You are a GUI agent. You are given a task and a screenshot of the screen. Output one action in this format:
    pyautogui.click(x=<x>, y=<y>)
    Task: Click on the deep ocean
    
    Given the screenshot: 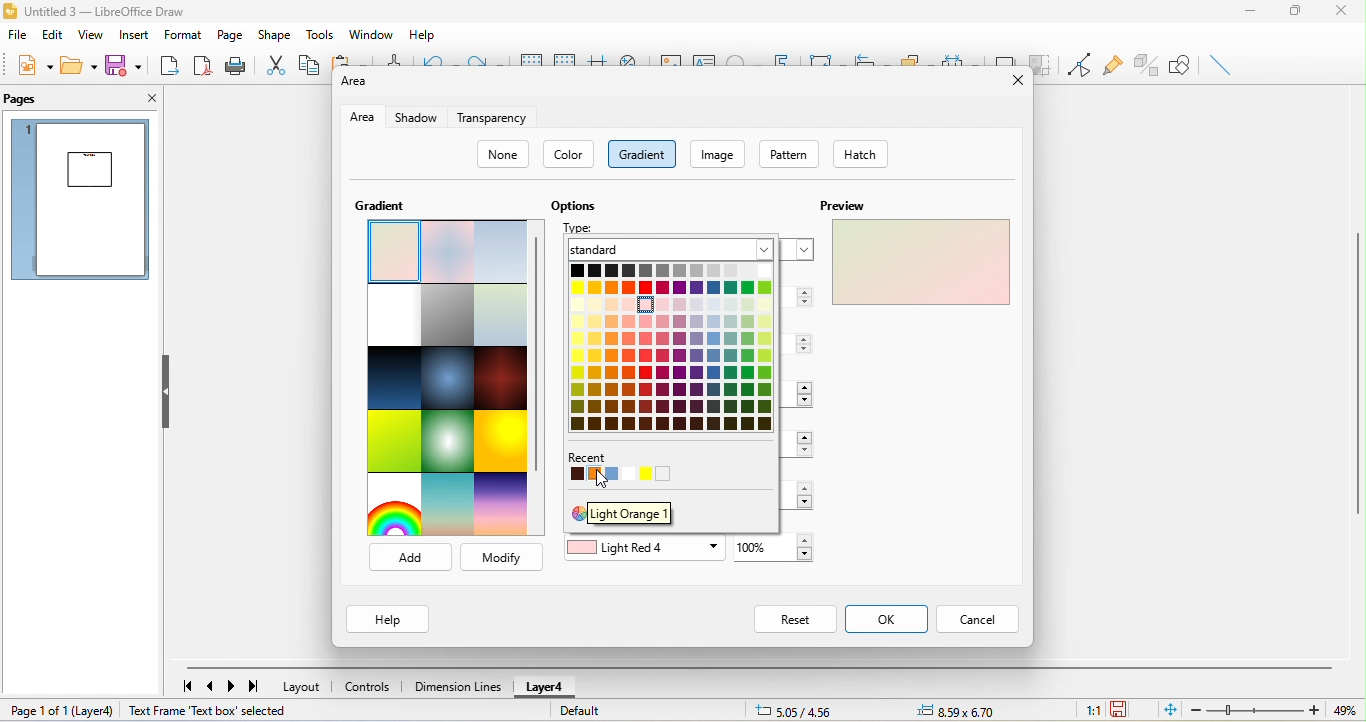 What is the action you would take?
    pyautogui.click(x=450, y=378)
    